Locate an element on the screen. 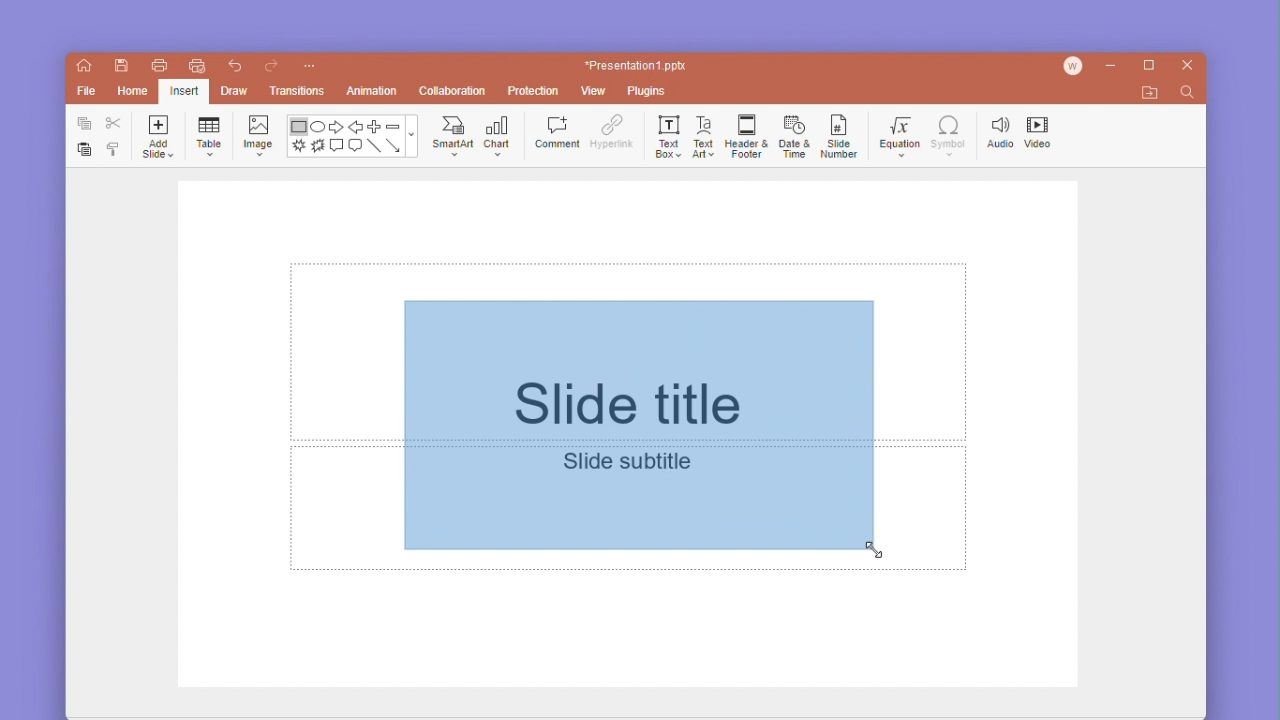 The height and width of the screenshot is (720, 1280). copy is located at coordinates (80, 124).